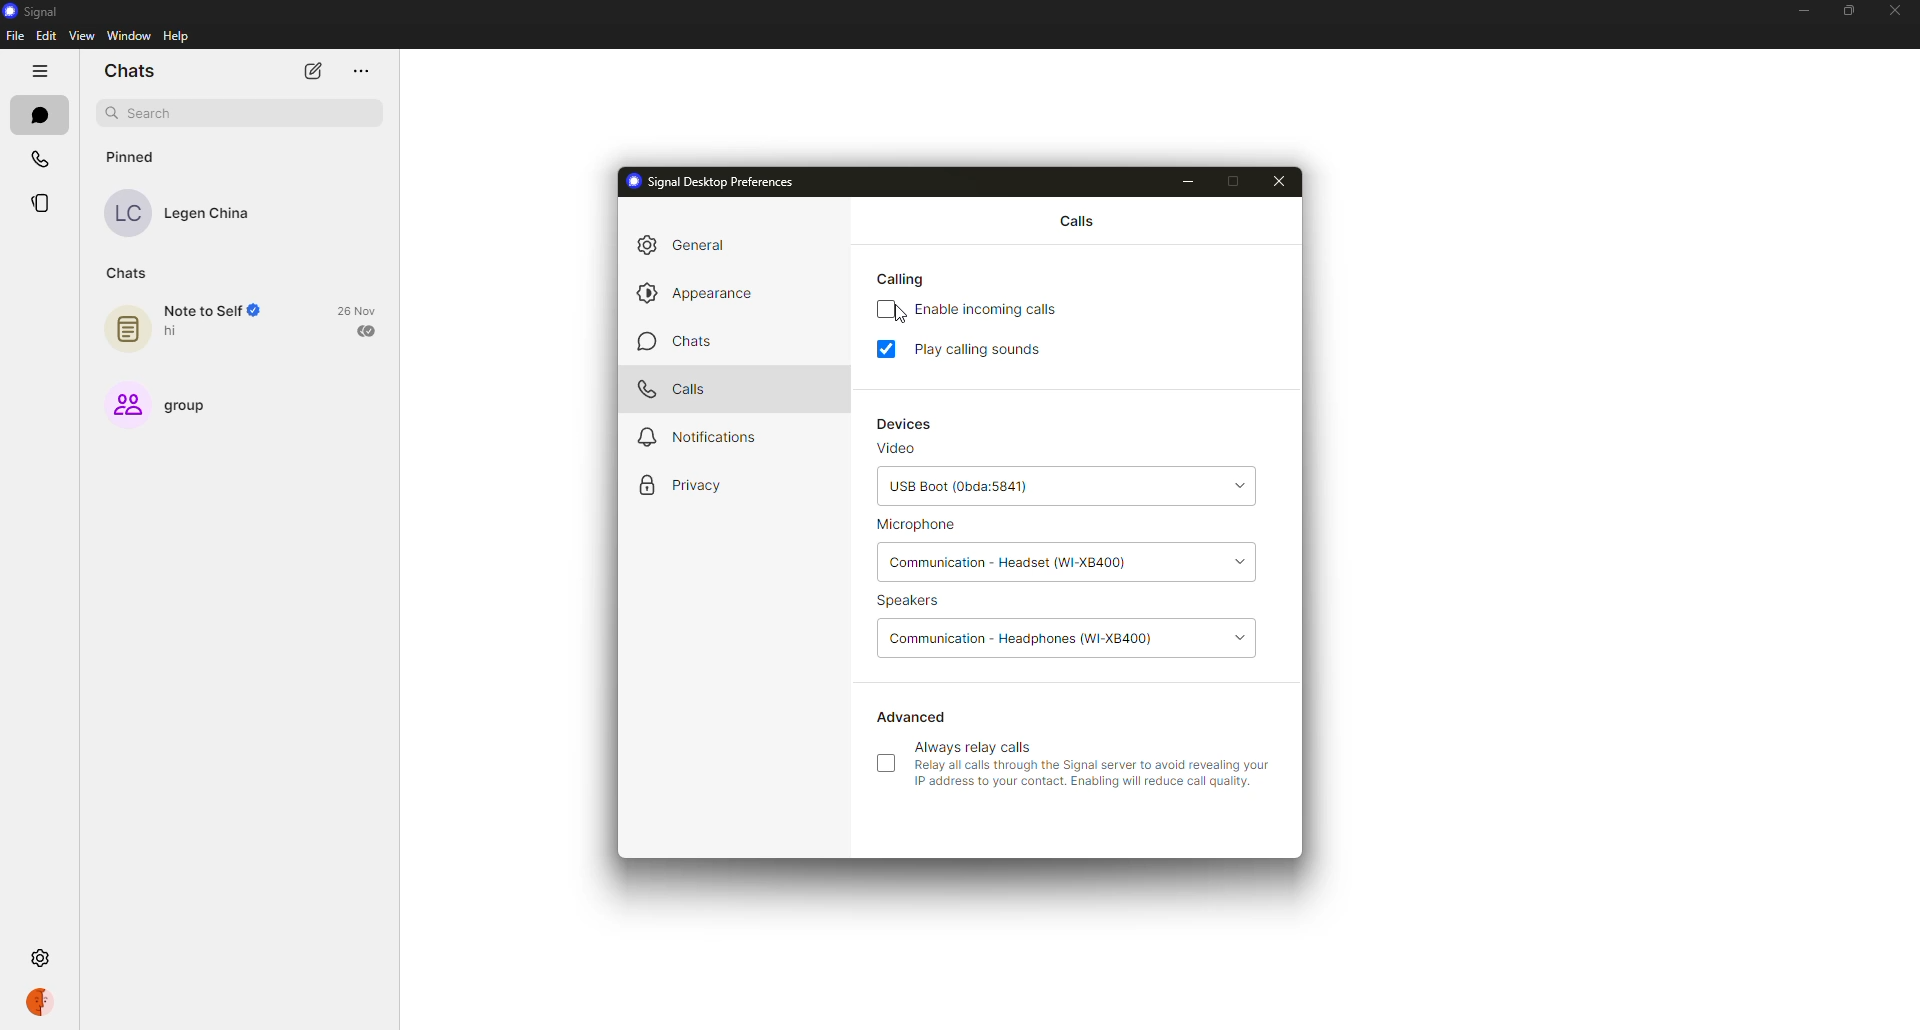 This screenshot has width=1920, height=1030. Describe the element at coordinates (124, 274) in the screenshot. I see `chats` at that location.